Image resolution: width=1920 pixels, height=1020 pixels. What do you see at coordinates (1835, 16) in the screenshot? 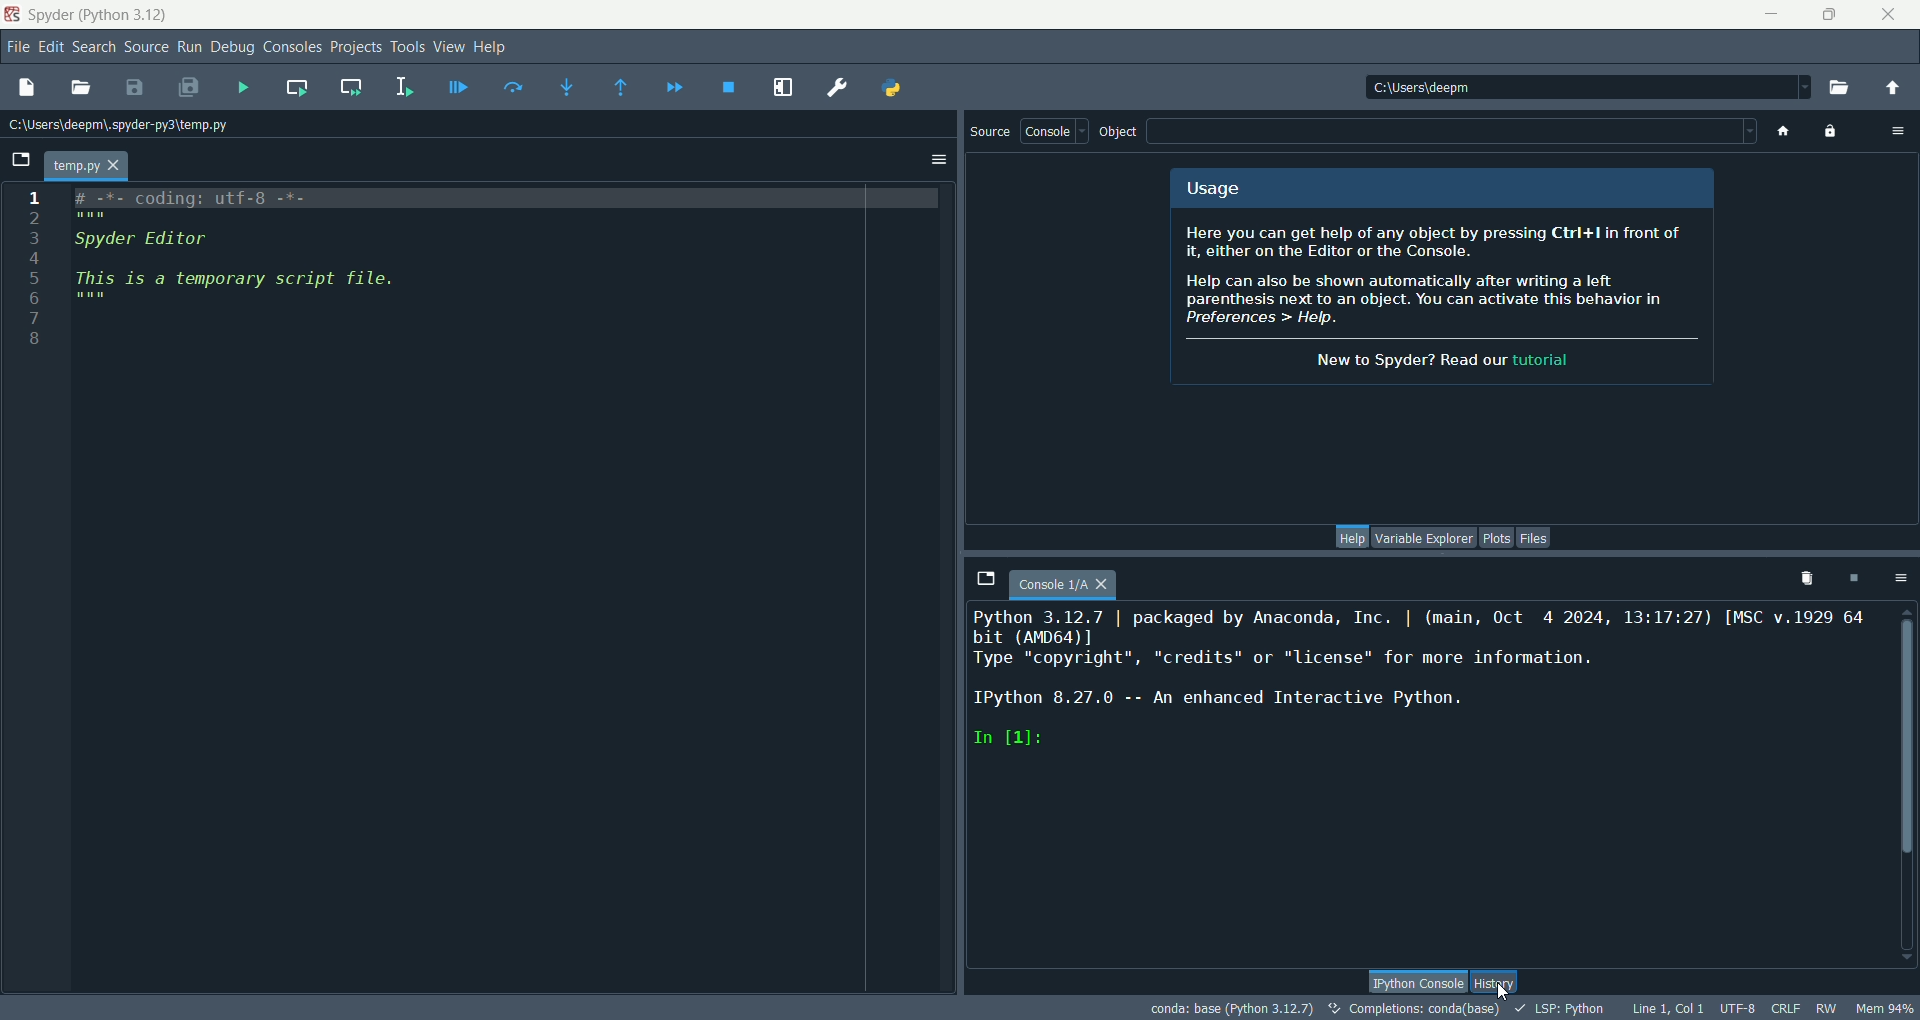
I see `maximize` at bounding box center [1835, 16].